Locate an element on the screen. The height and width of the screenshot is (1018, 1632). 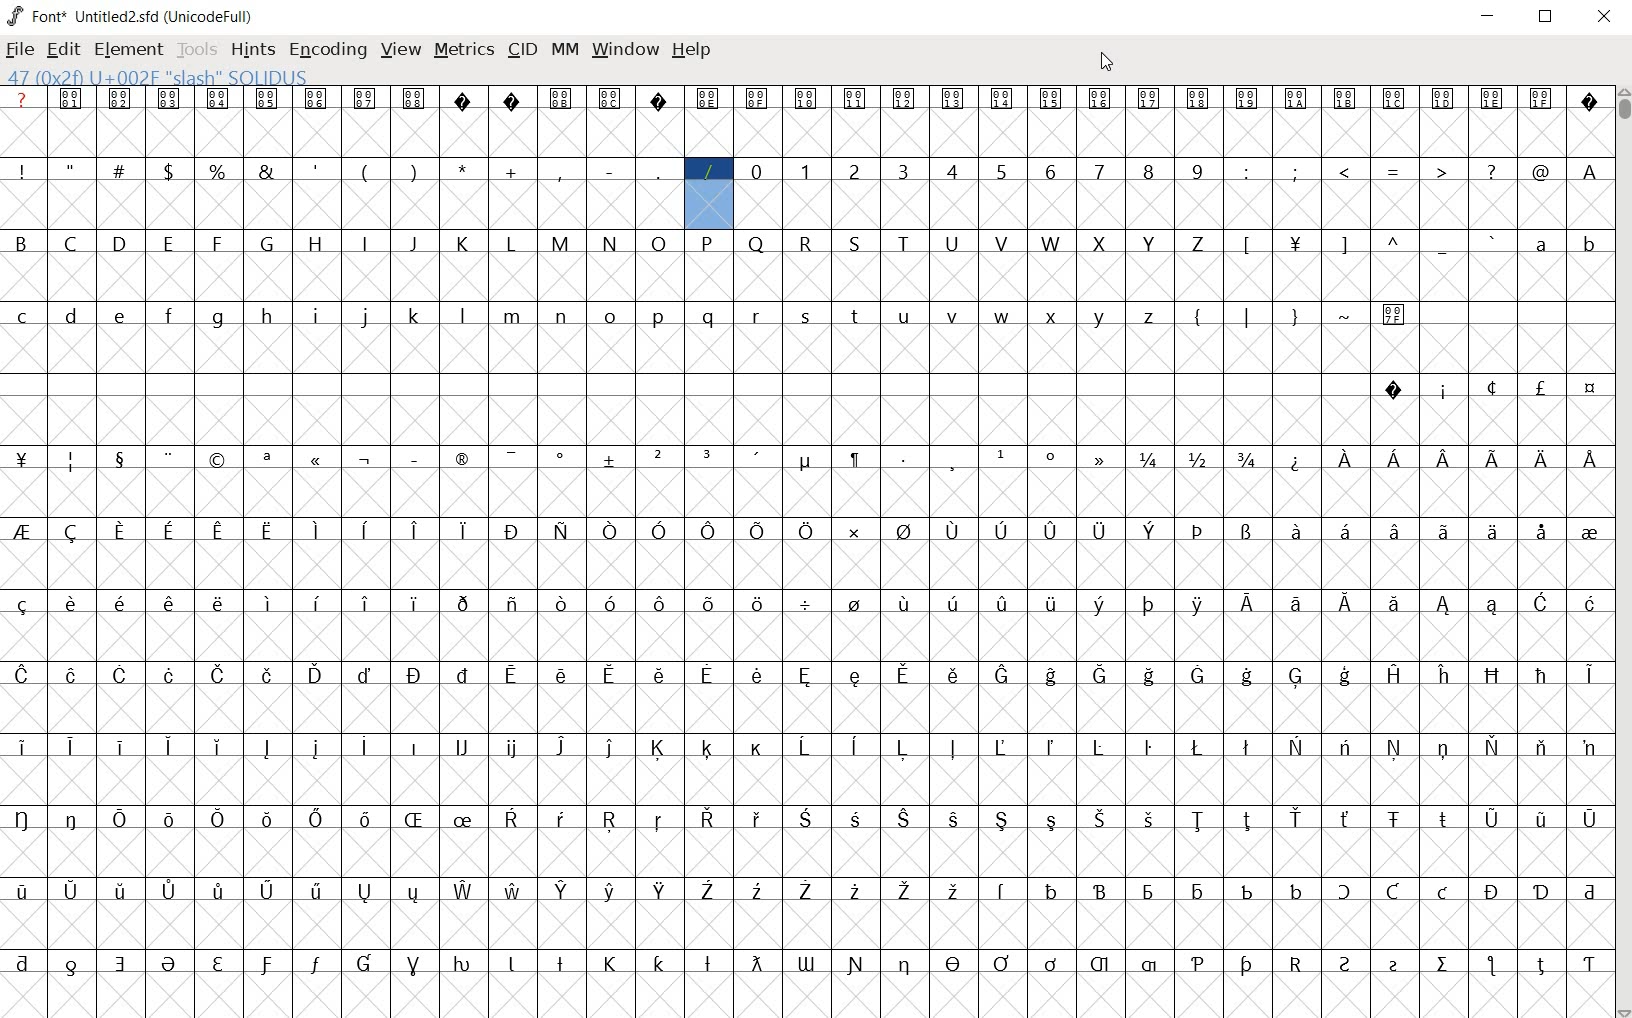
VIEW is located at coordinates (401, 47).